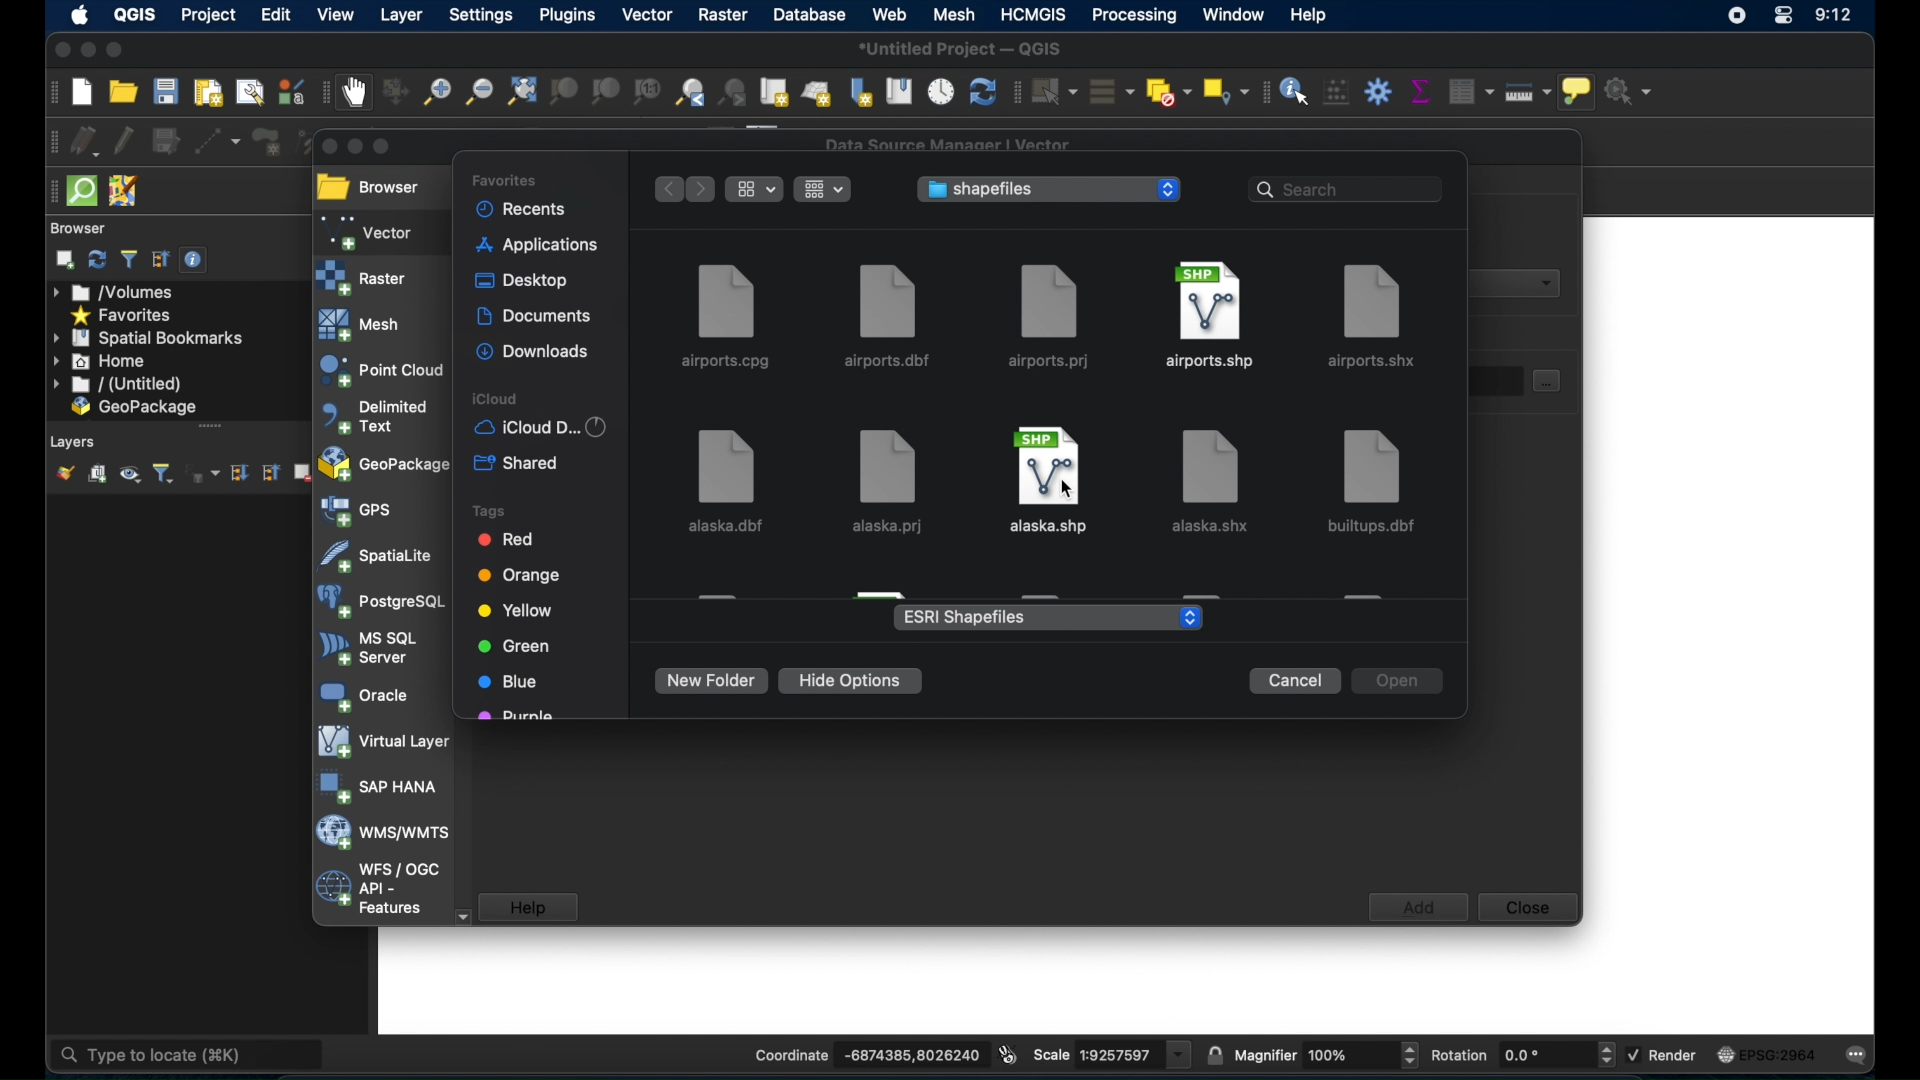 Image resolution: width=1920 pixels, height=1080 pixels. Describe the element at coordinates (101, 361) in the screenshot. I see `home` at that location.